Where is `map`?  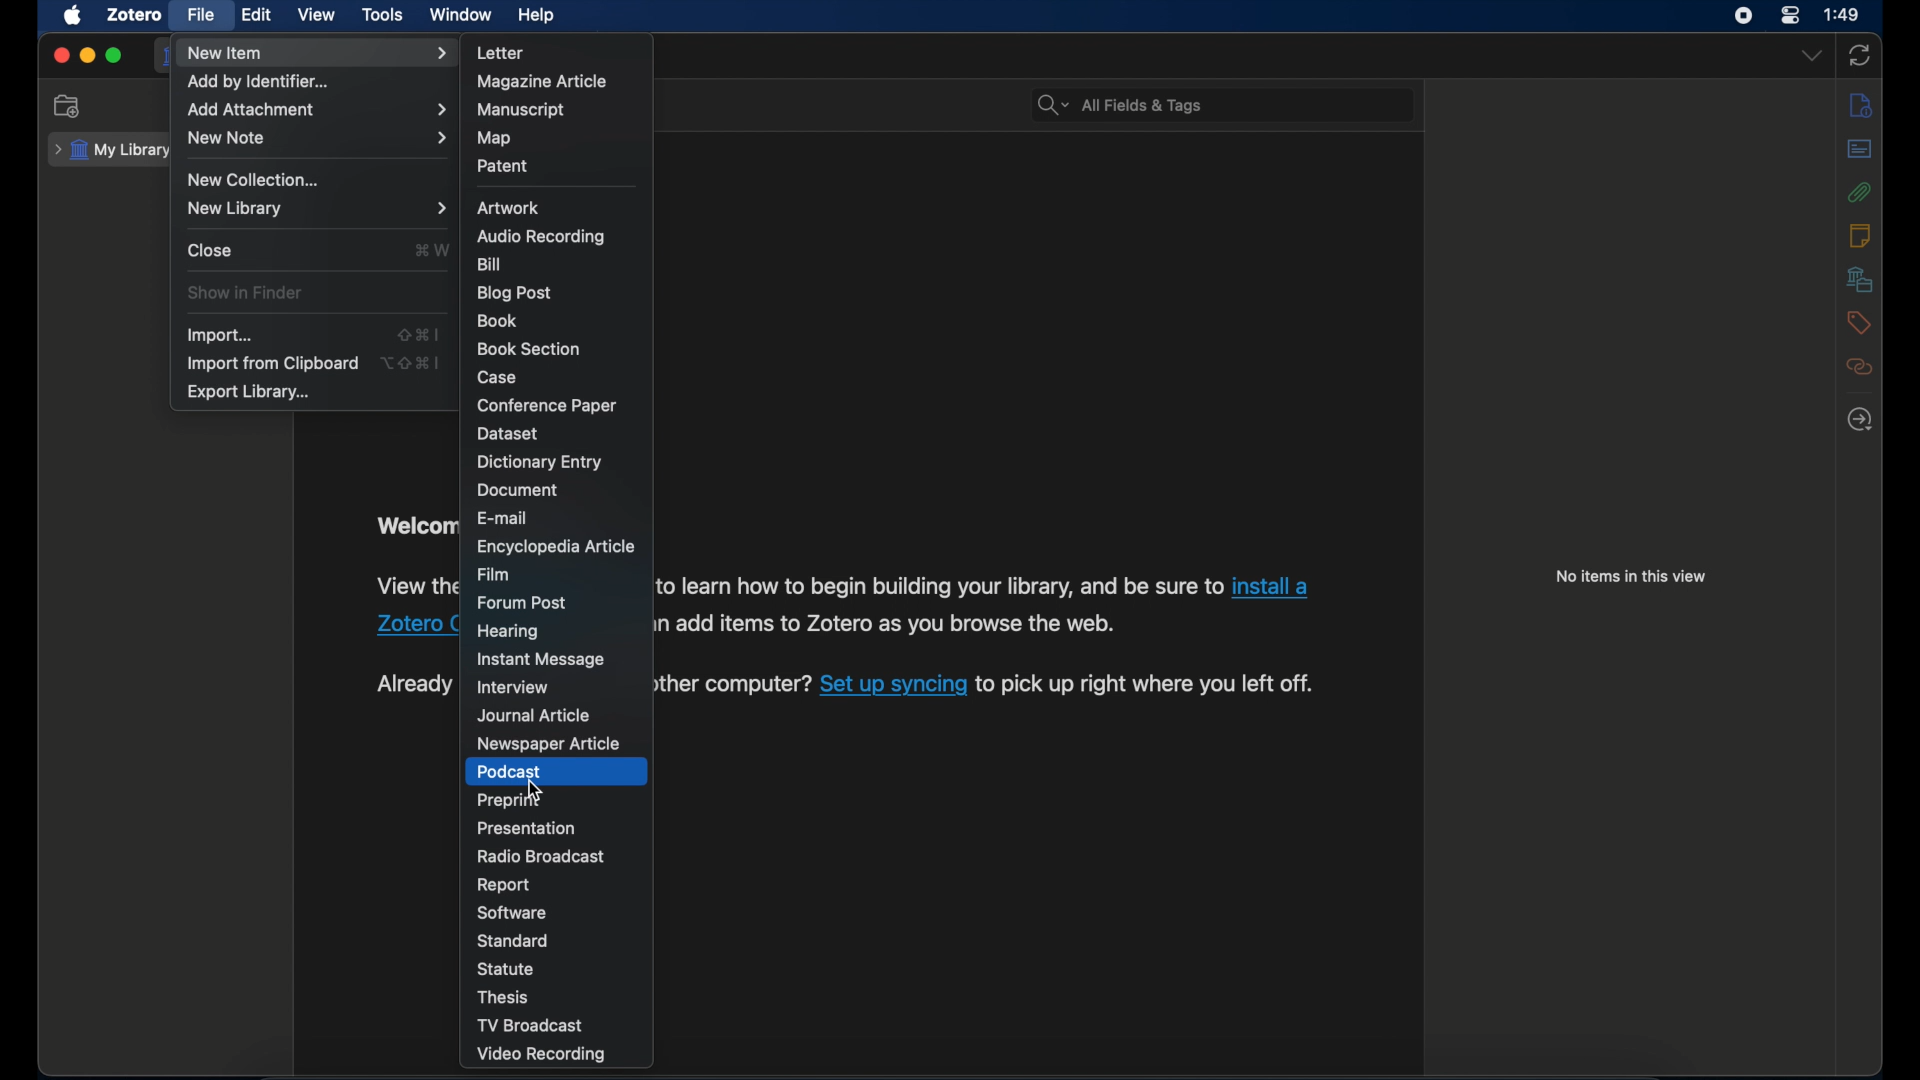
map is located at coordinates (494, 138).